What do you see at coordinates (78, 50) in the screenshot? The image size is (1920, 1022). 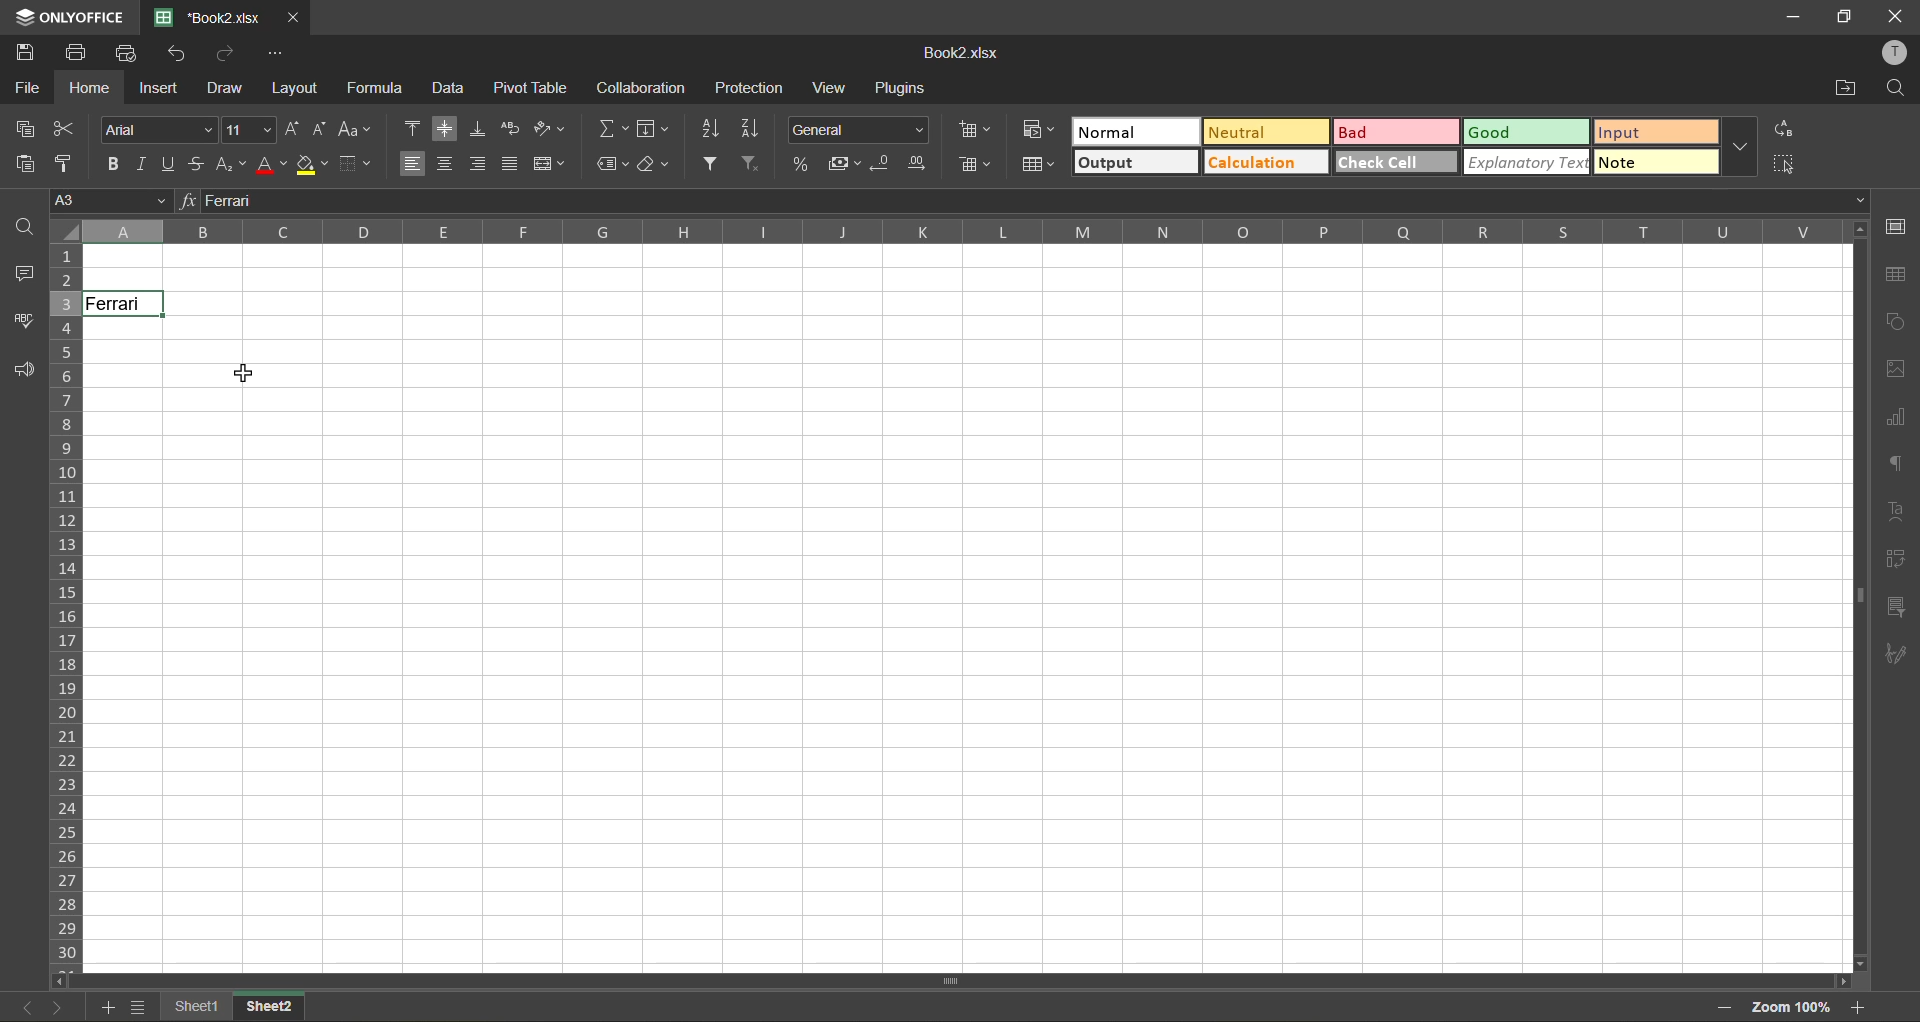 I see `print` at bounding box center [78, 50].